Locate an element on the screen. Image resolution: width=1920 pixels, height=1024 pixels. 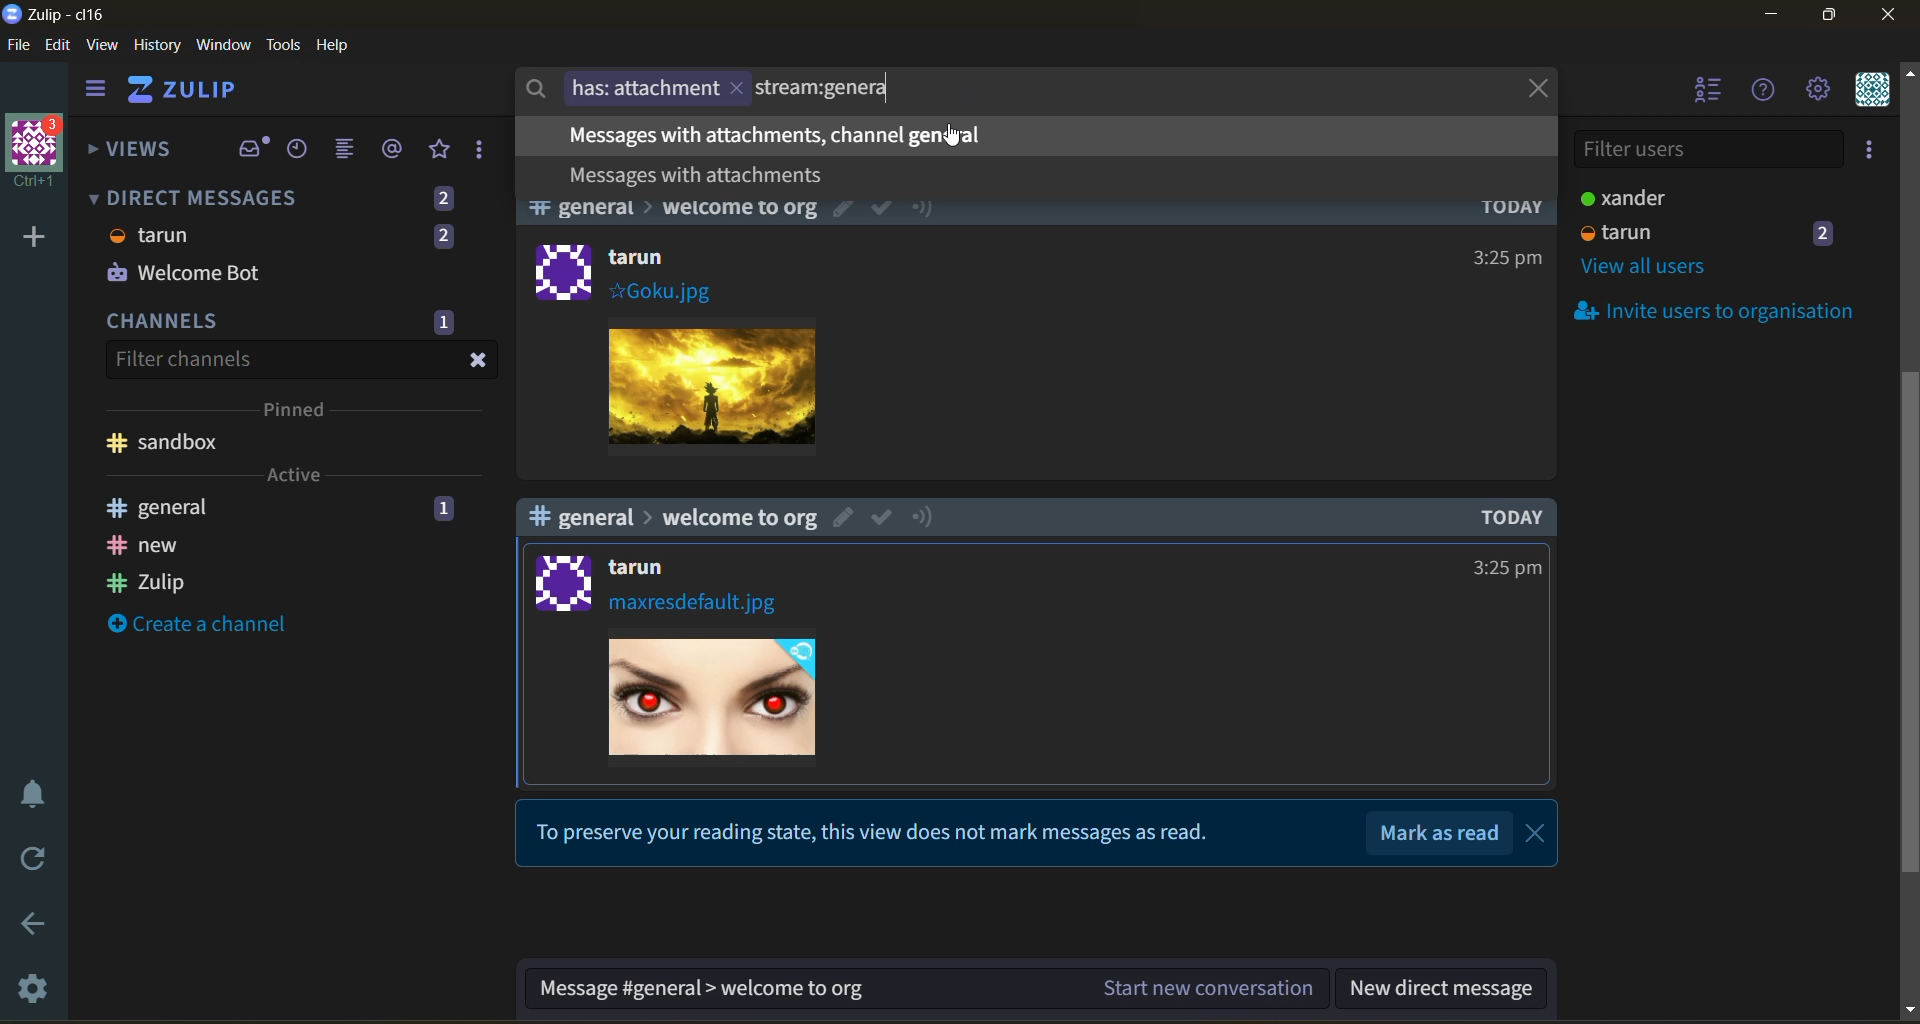
Image is located at coordinates (718, 697).